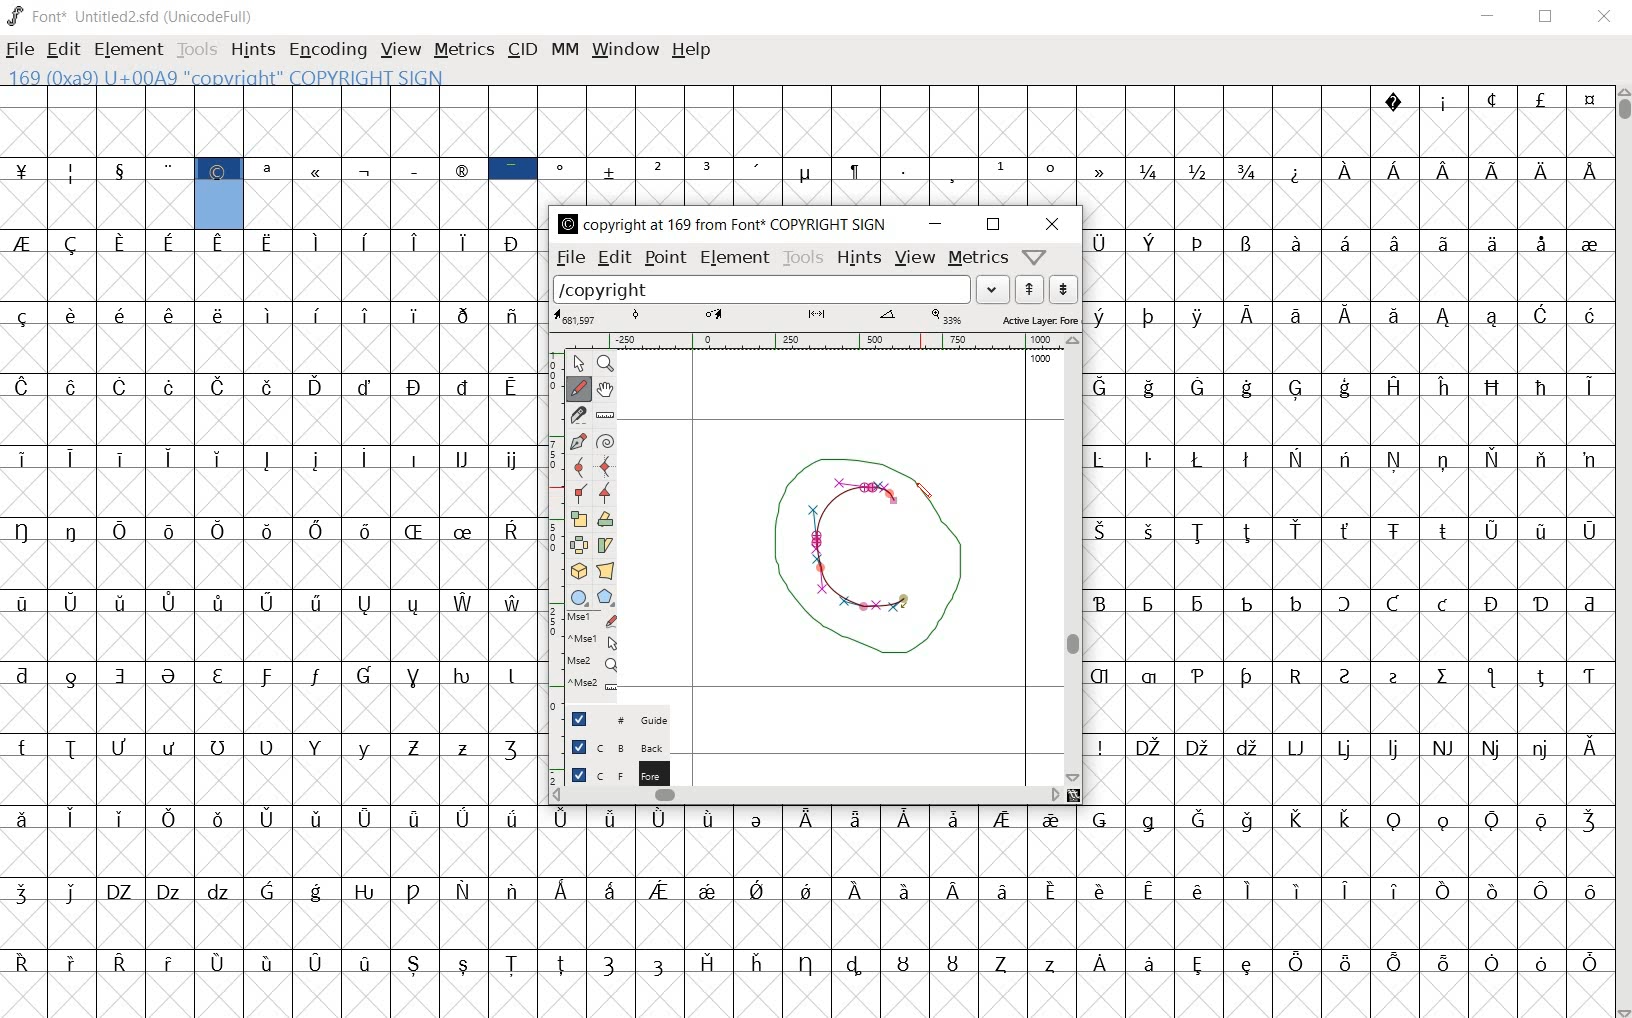  What do you see at coordinates (563, 47) in the screenshot?
I see `mm` at bounding box center [563, 47].